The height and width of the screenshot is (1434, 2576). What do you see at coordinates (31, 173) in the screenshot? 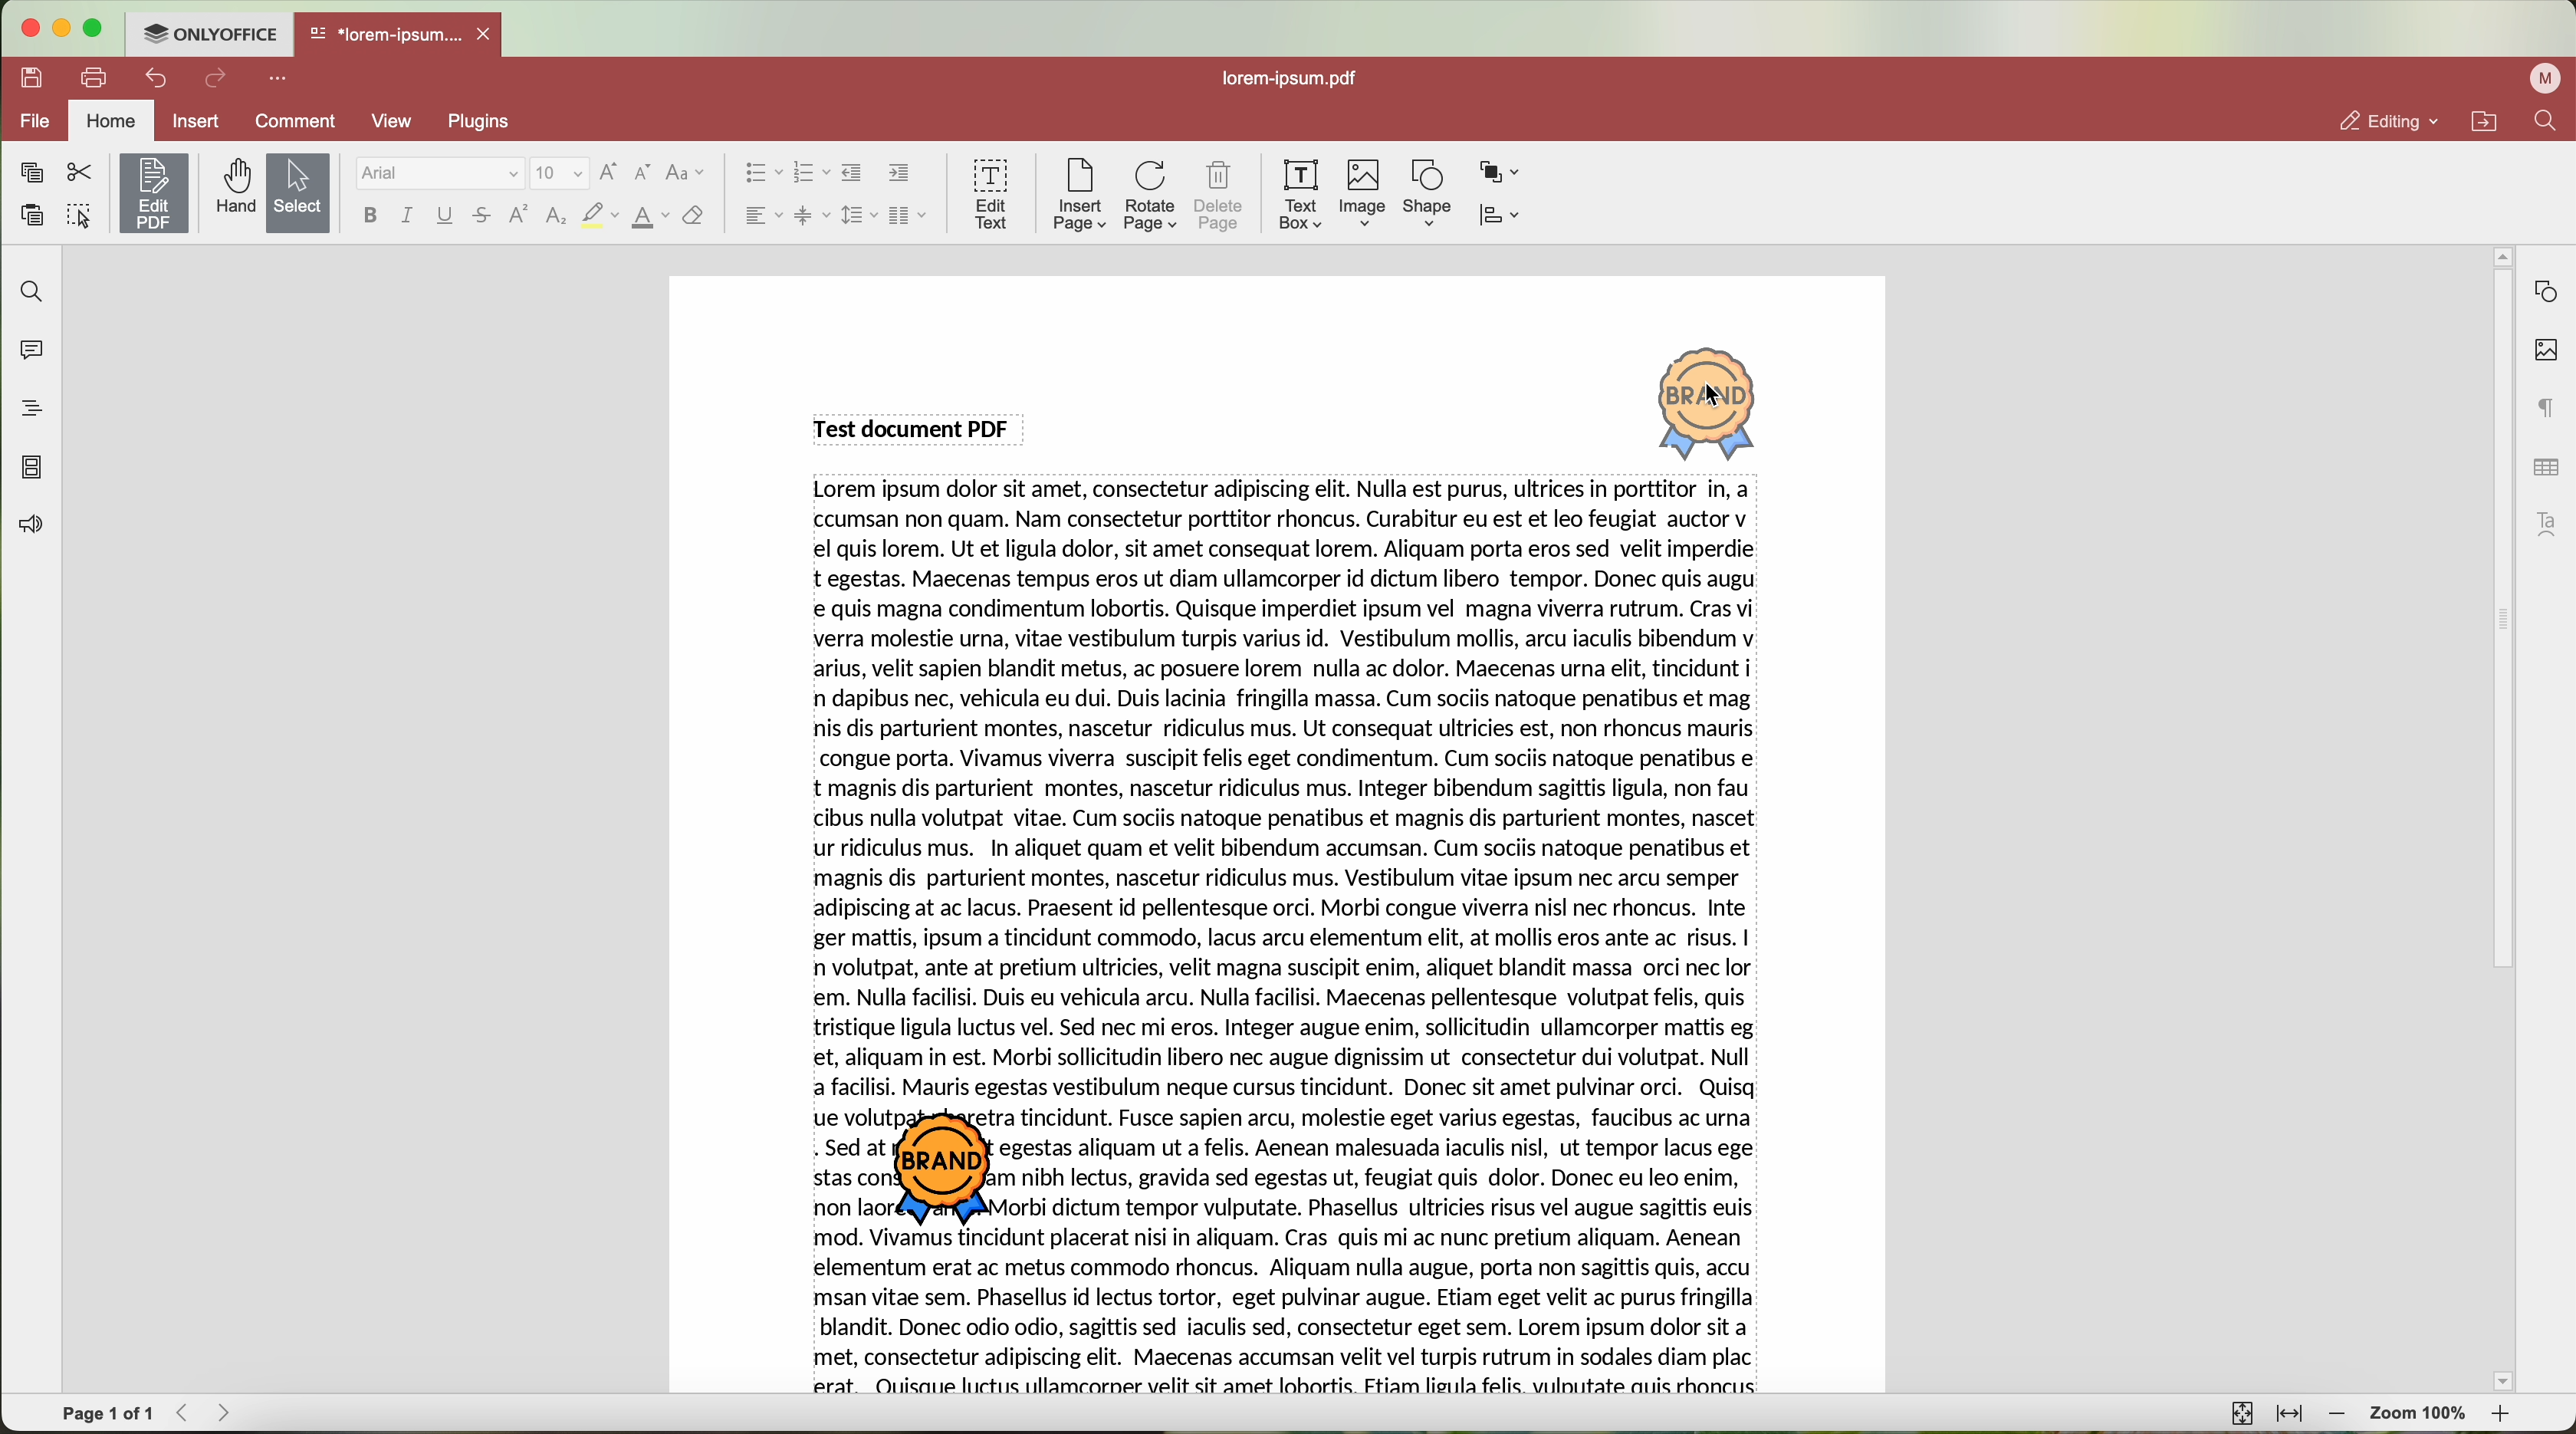
I see `copy` at bounding box center [31, 173].